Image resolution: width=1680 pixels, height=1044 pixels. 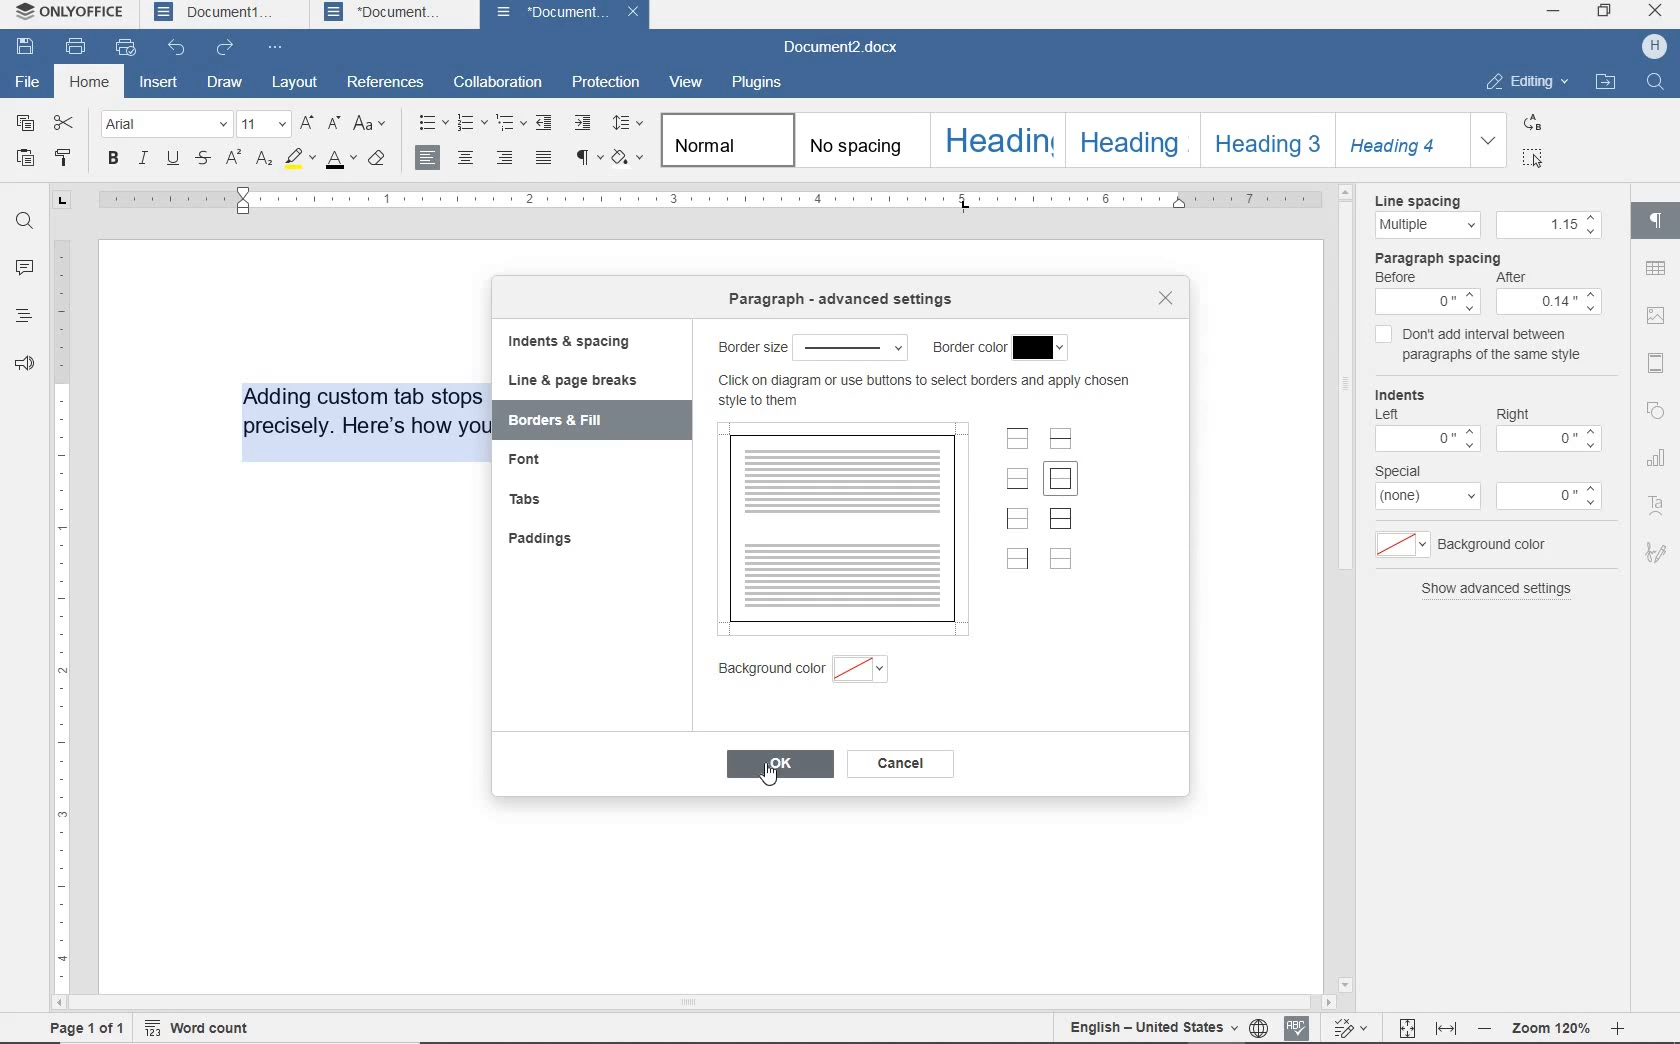 What do you see at coordinates (544, 125) in the screenshot?
I see `decrease indent` at bounding box center [544, 125].